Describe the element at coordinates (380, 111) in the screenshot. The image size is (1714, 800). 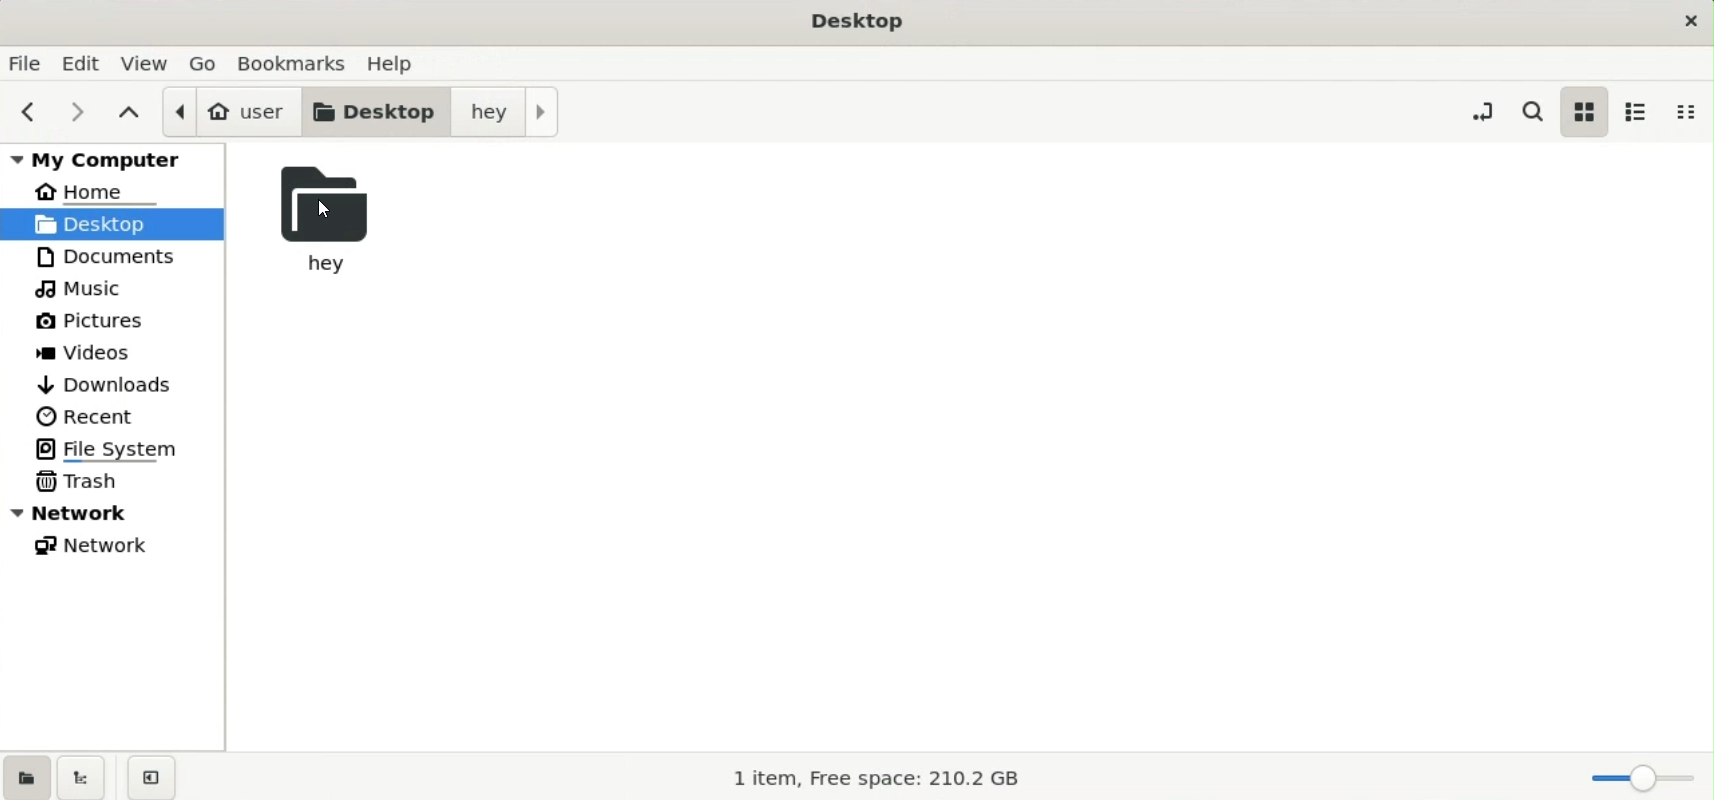
I see `desktop` at that location.